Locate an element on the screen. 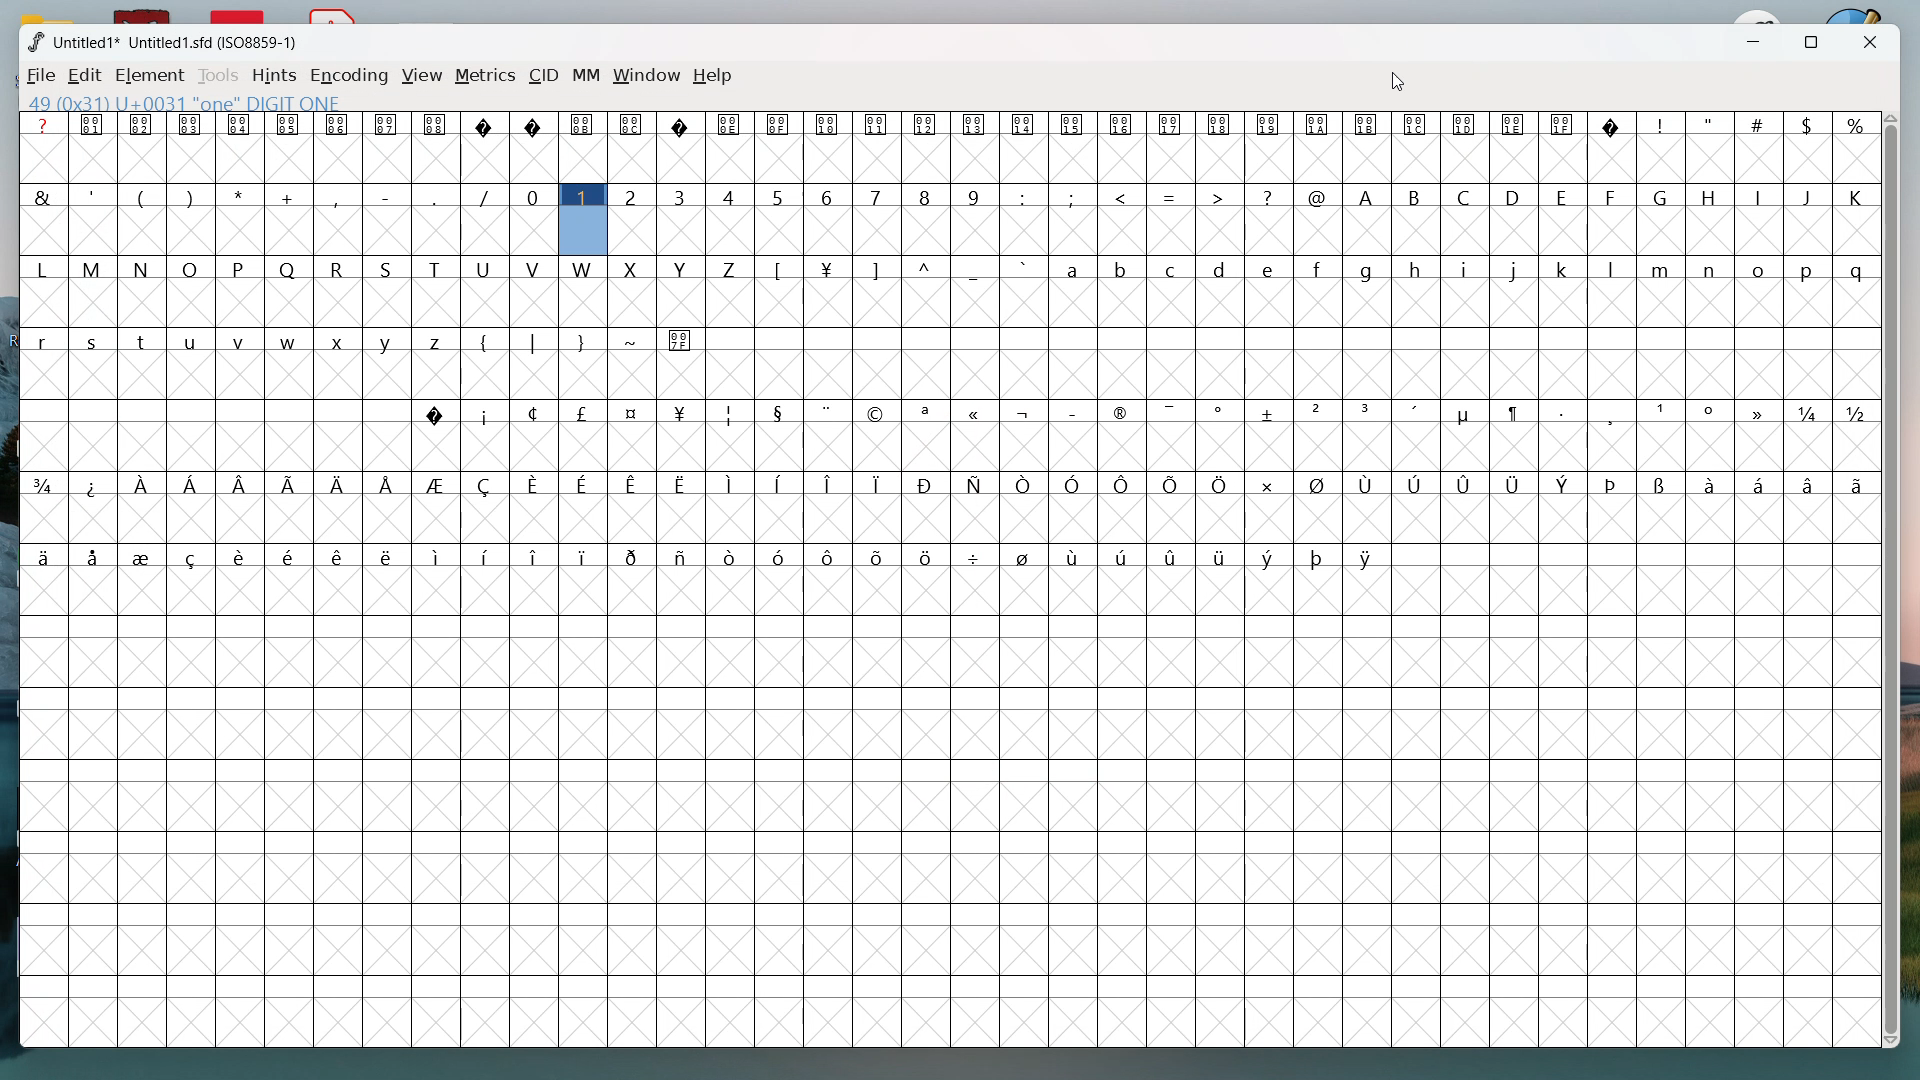  k is located at coordinates (1565, 268).